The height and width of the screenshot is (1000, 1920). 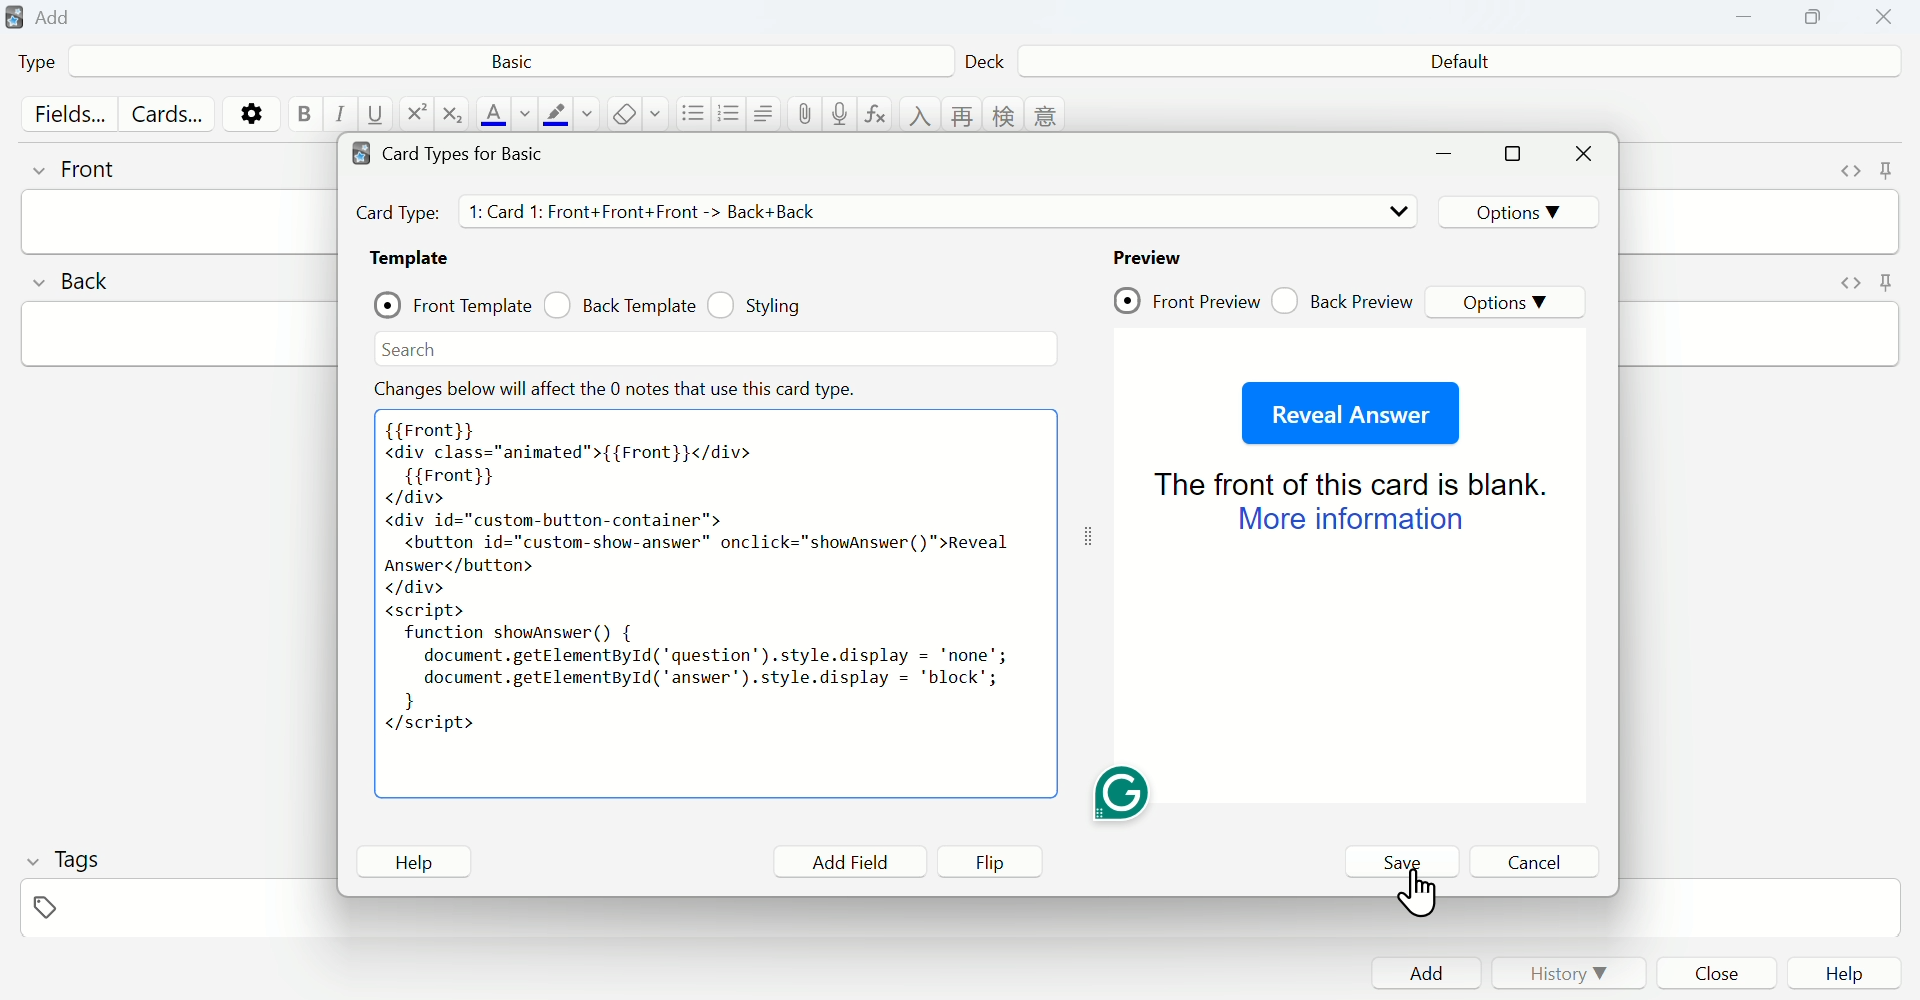 I want to click on options, so click(x=250, y=114).